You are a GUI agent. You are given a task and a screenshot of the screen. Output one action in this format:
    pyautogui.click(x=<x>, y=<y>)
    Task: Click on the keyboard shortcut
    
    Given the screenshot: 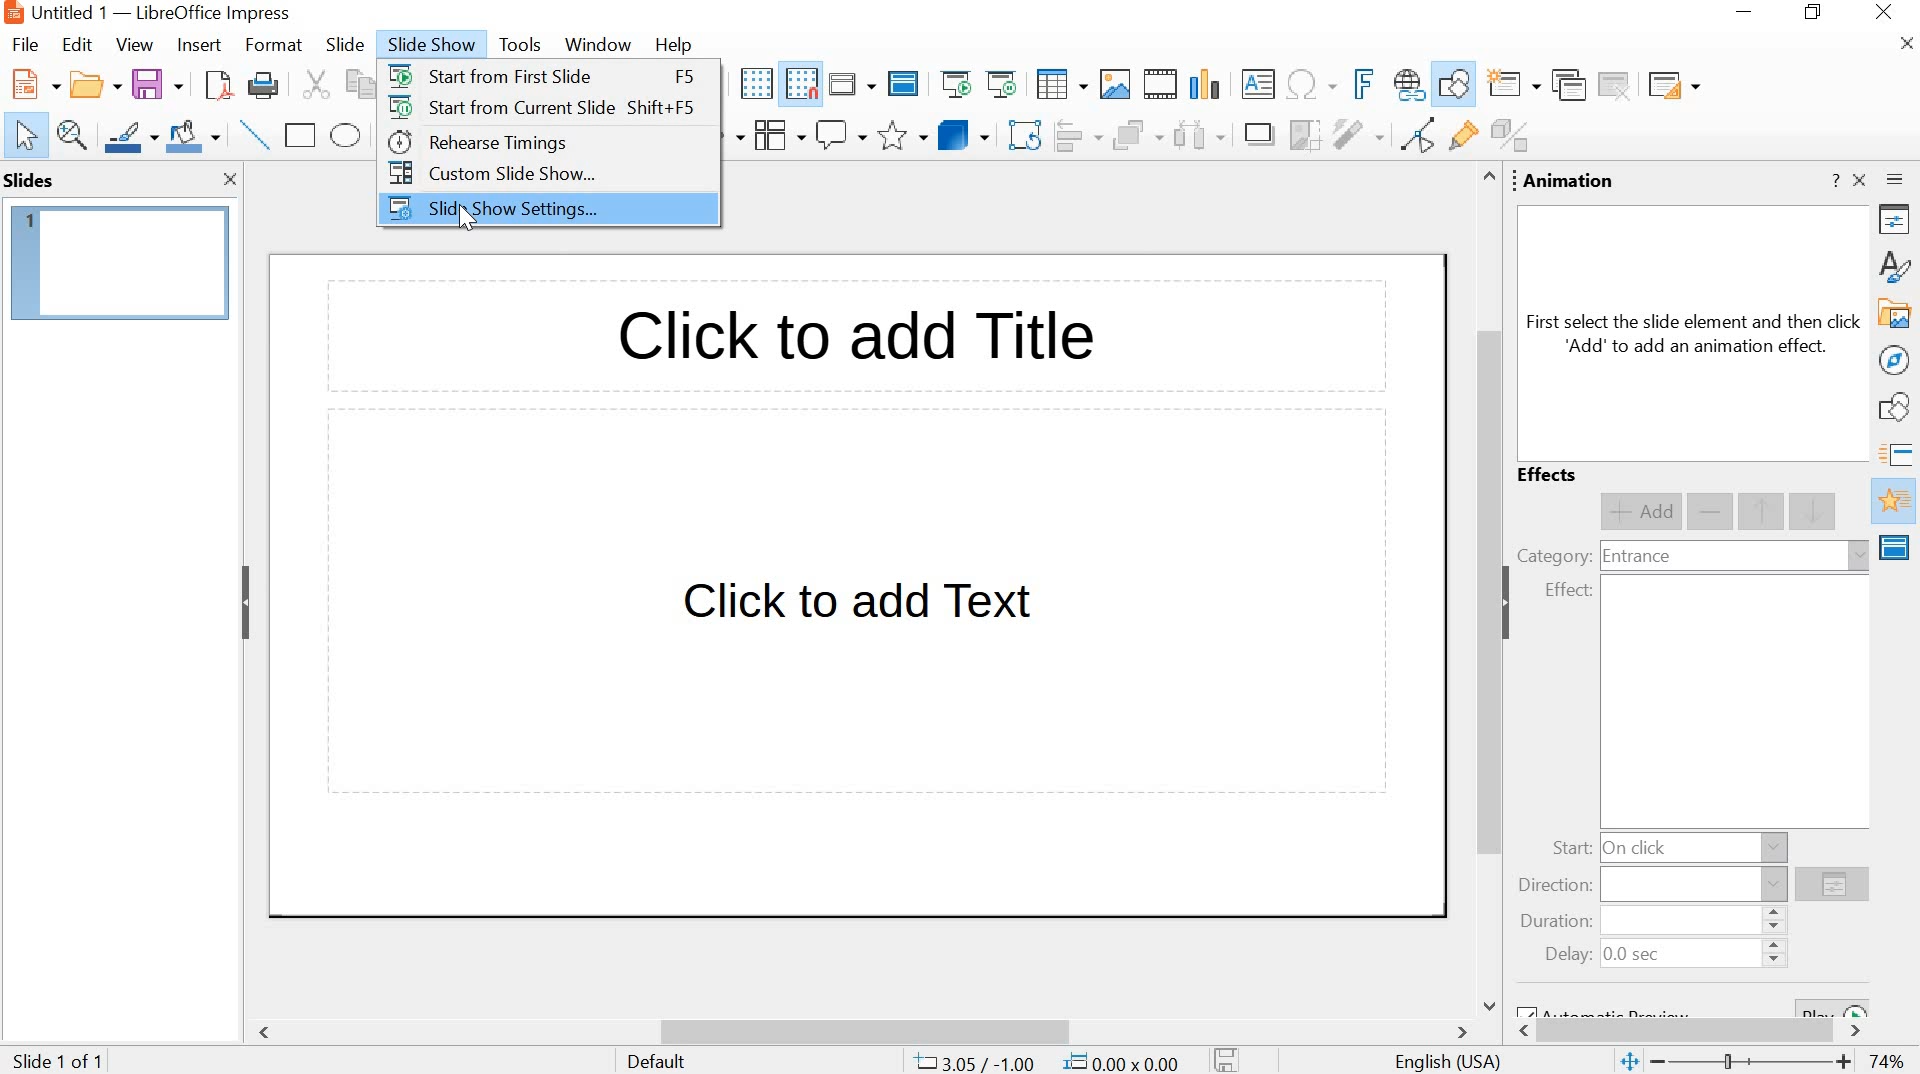 What is the action you would take?
    pyautogui.click(x=682, y=77)
    